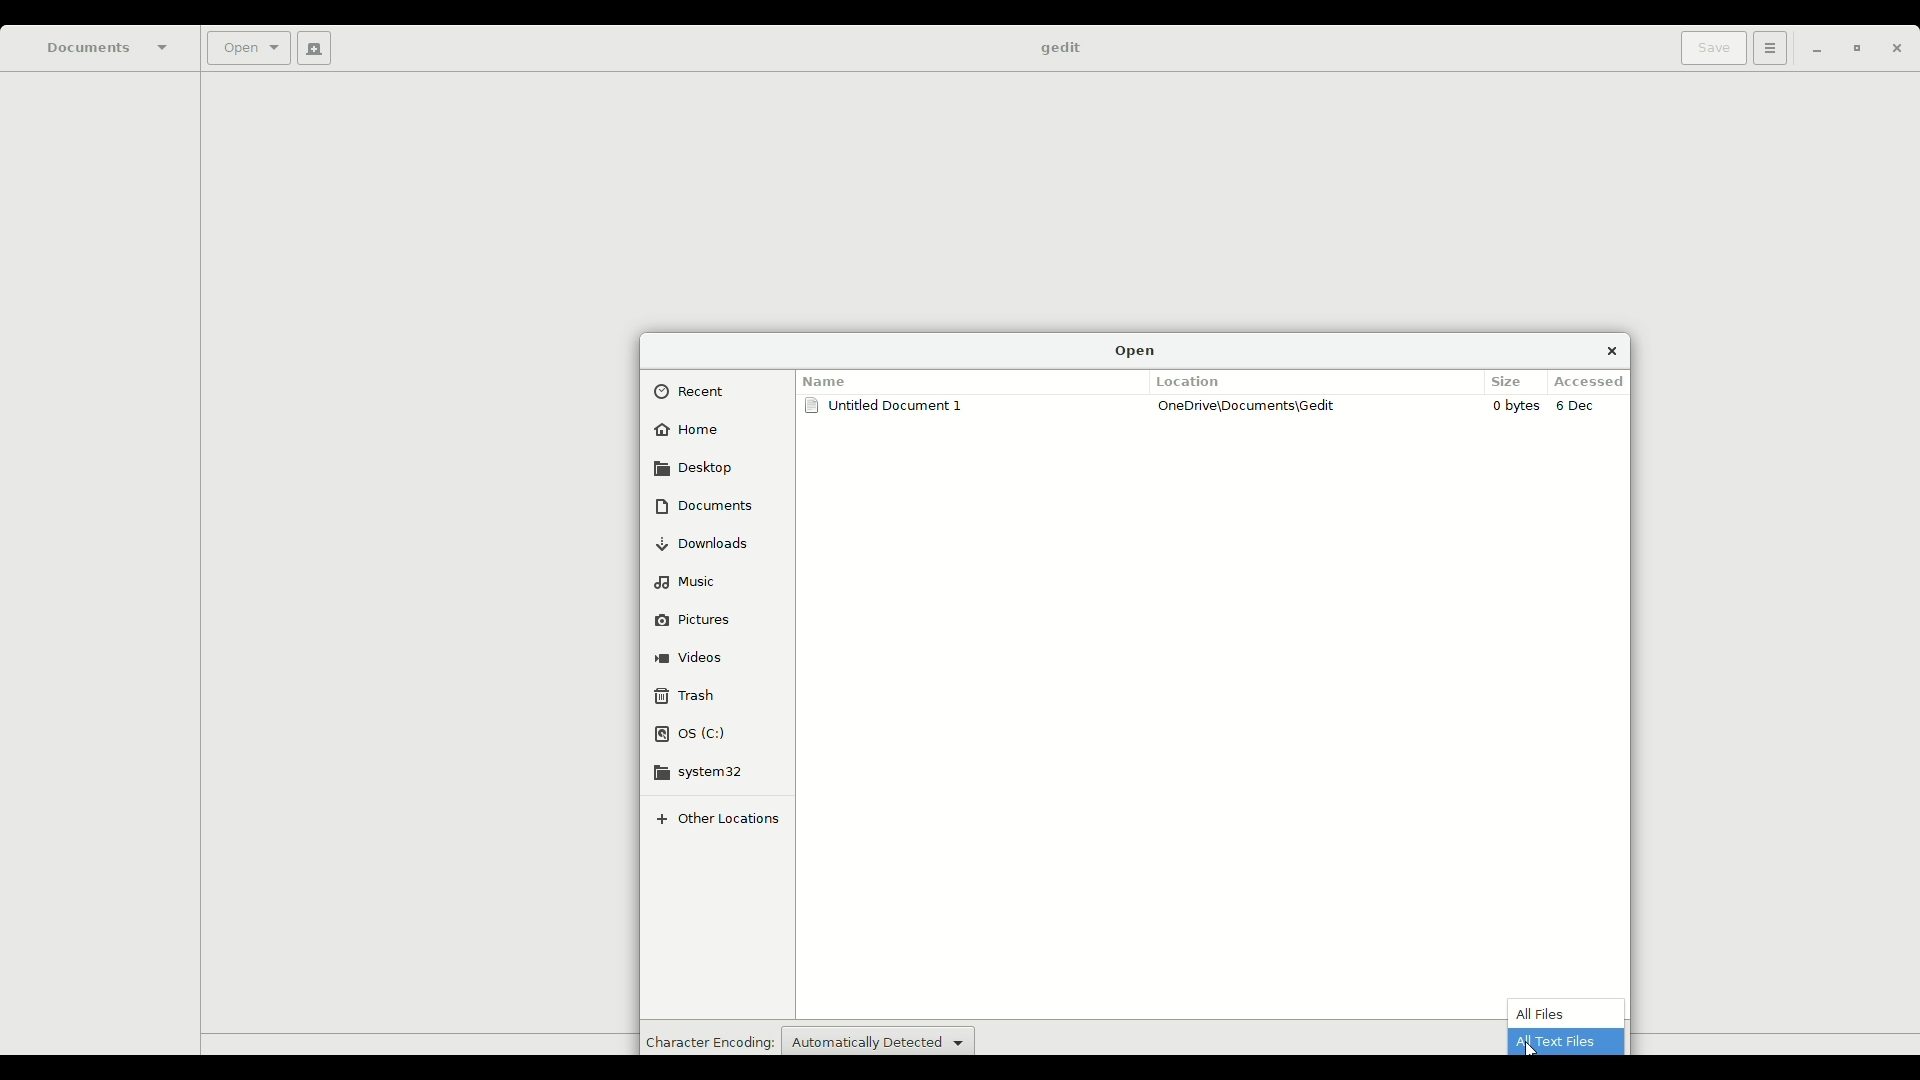  I want to click on Close, so click(1896, 52).